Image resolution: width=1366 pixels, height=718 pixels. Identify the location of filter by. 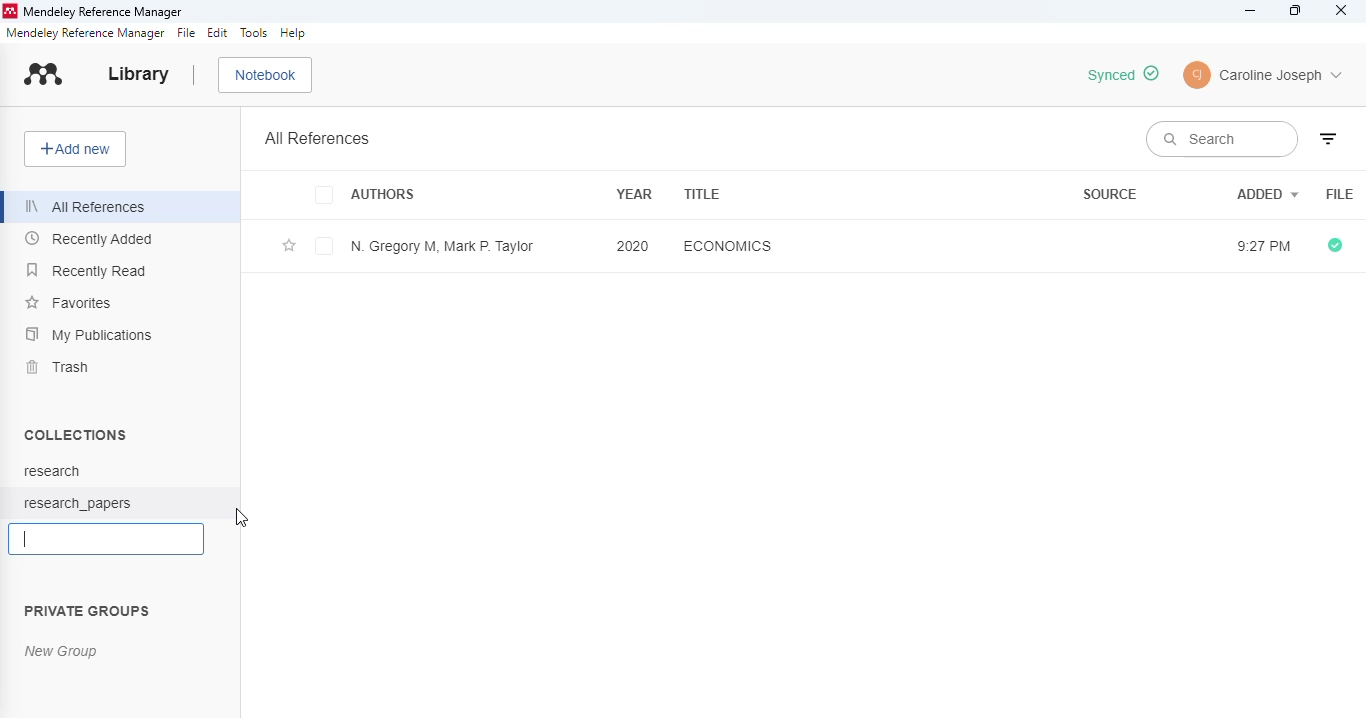
(1328, 139).